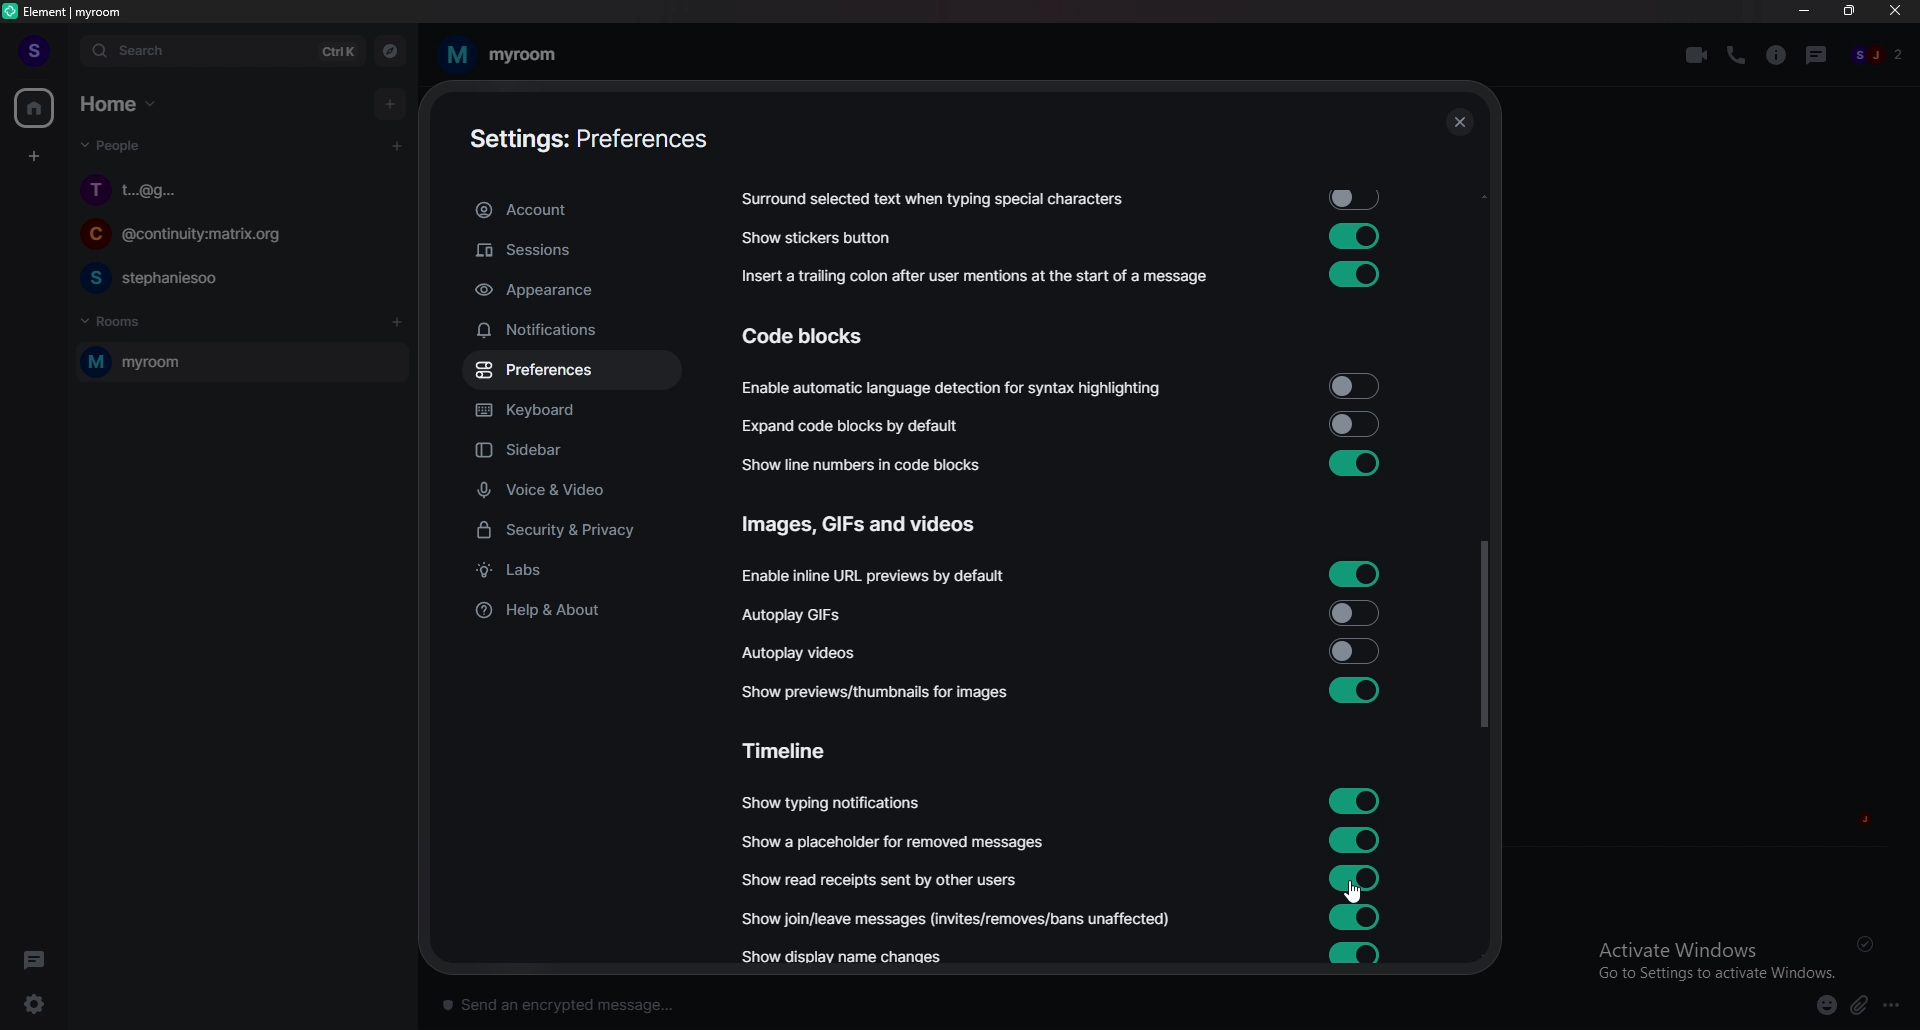  I want to click on profile, so click(32, 50).